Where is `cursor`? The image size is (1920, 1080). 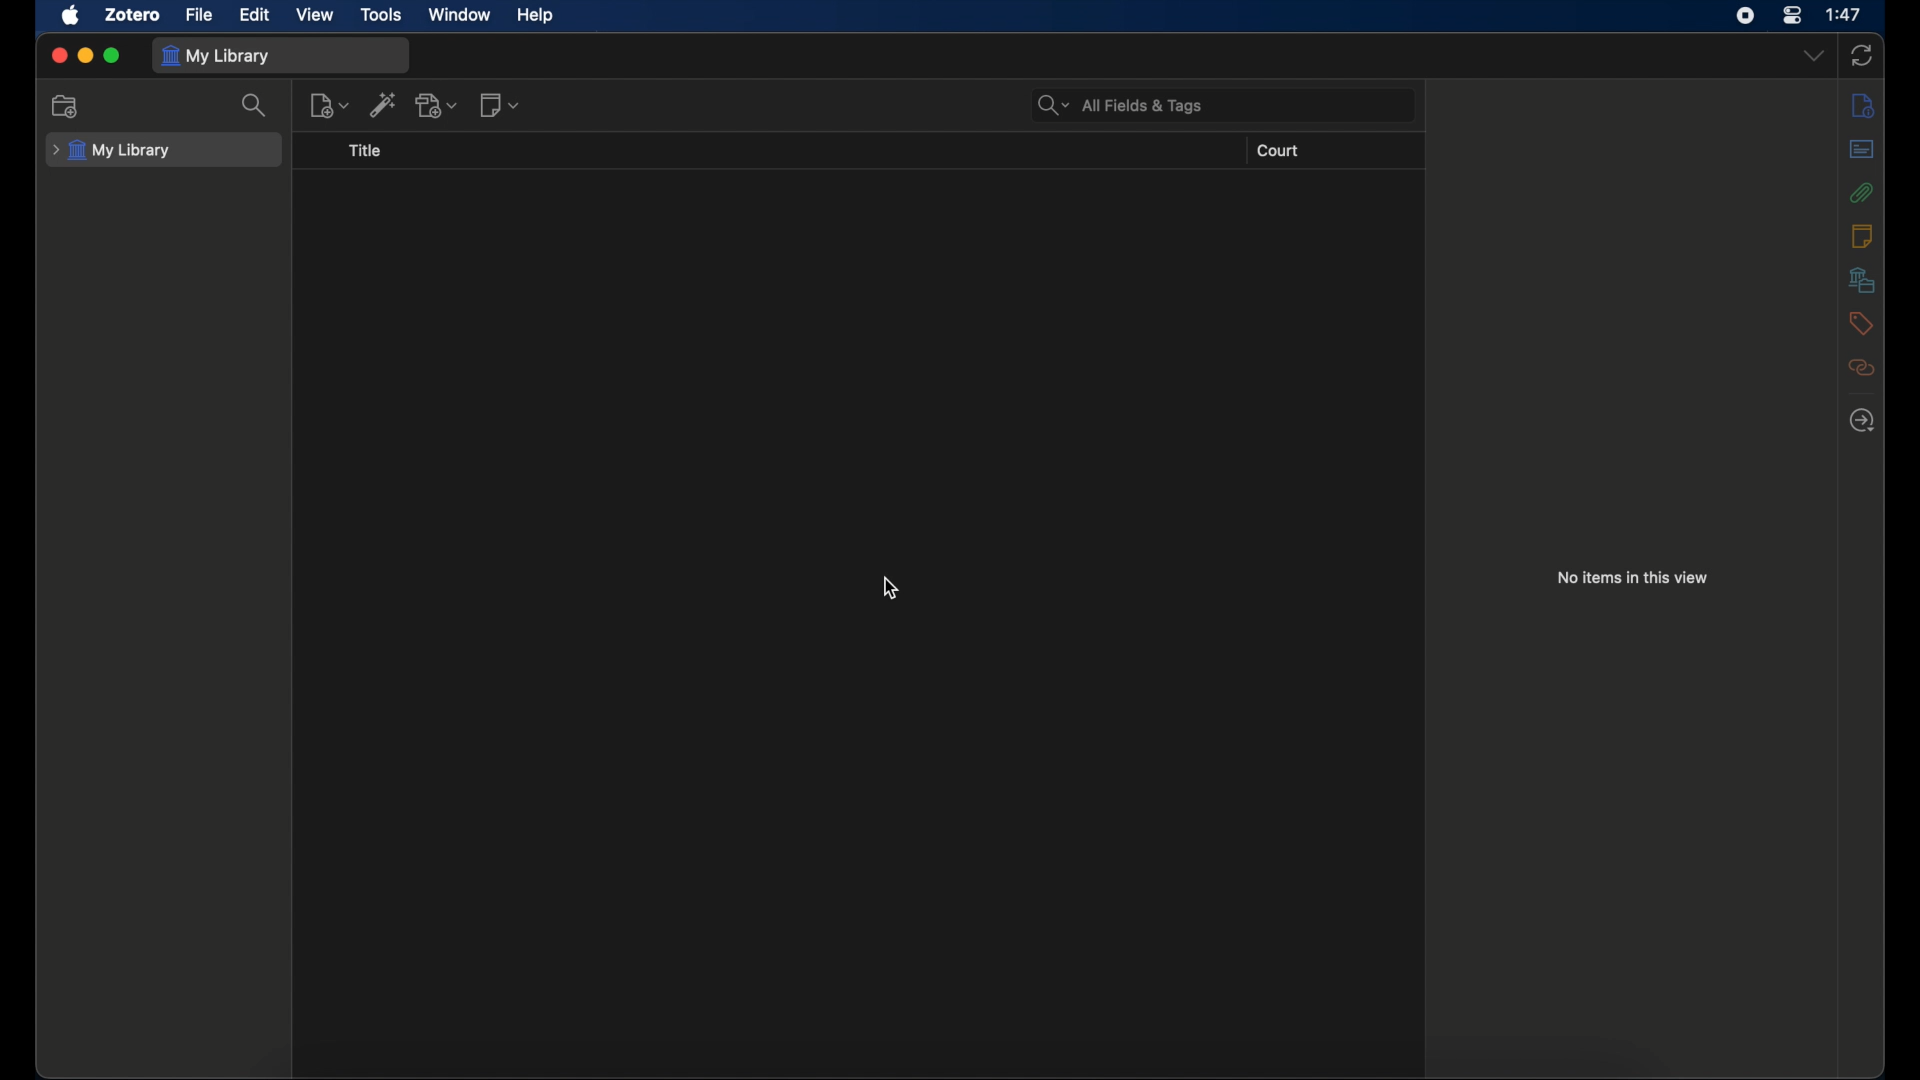 cursor is located at coordinates (890, 587).